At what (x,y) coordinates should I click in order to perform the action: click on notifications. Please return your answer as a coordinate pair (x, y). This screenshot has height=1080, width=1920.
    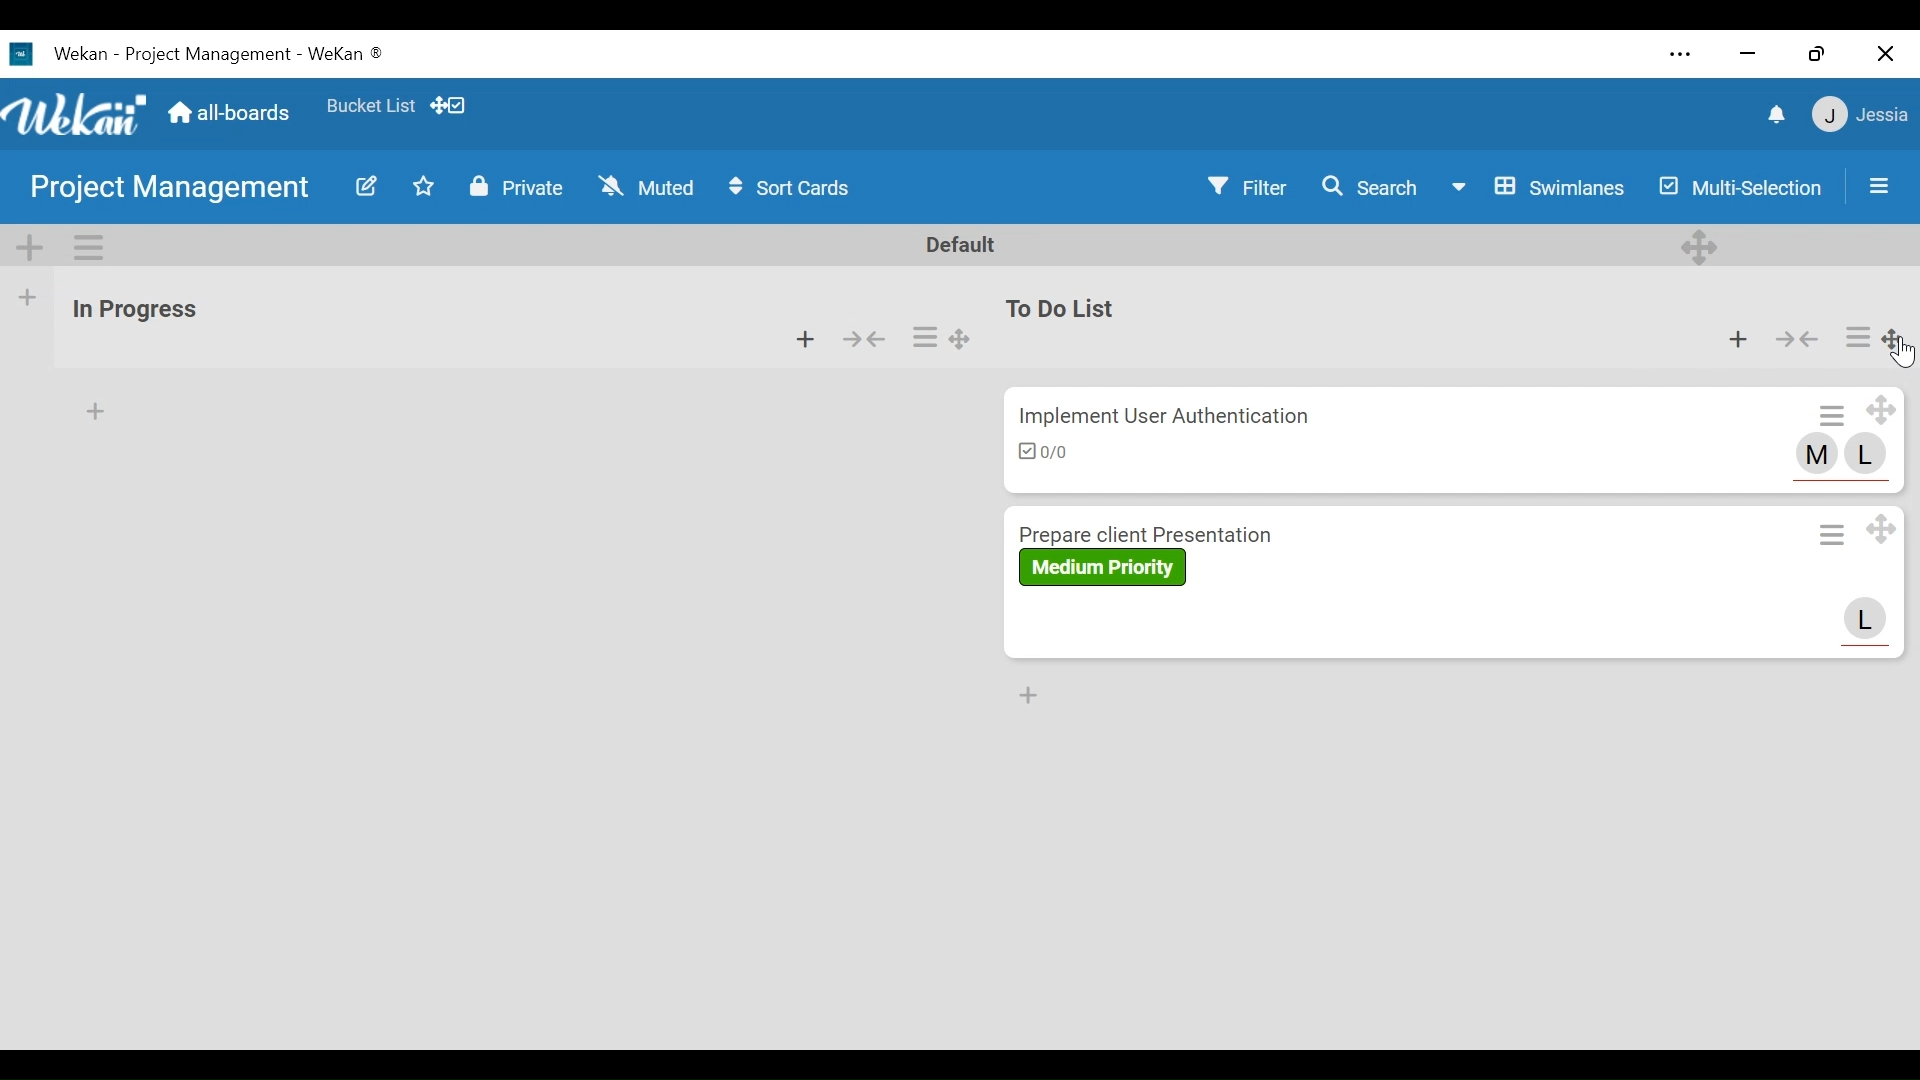
    Looking at the image, I should click on (1775, 115).